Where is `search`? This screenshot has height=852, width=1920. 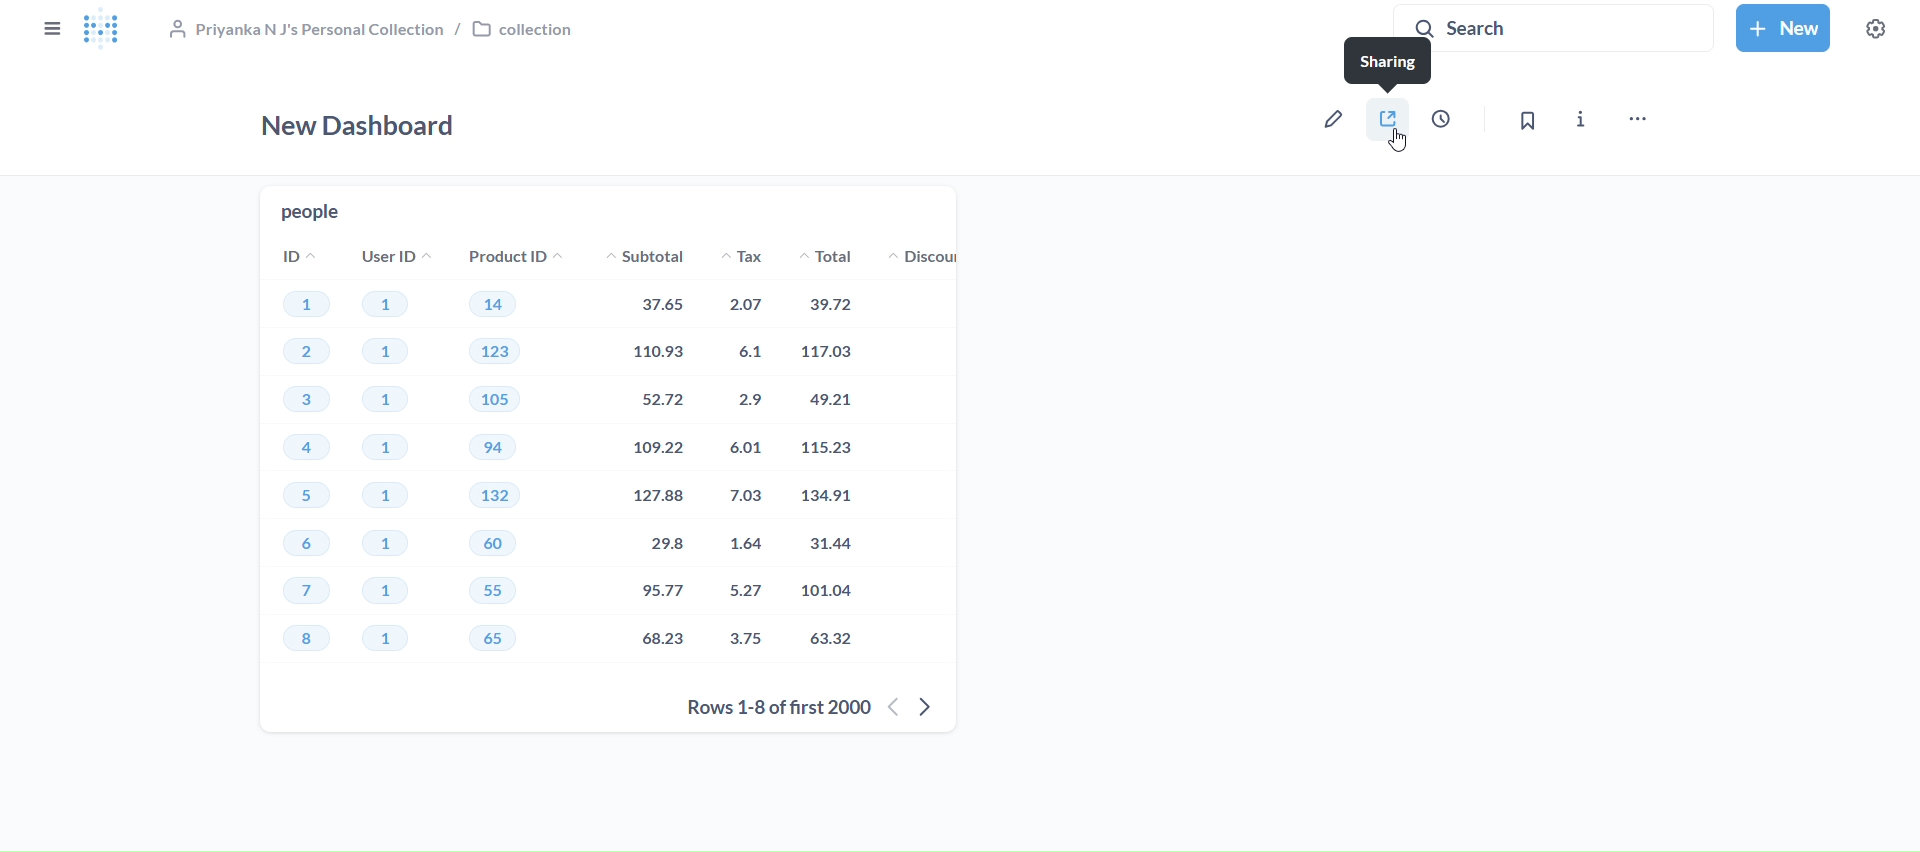
search is located at coordinates (1556, 27).